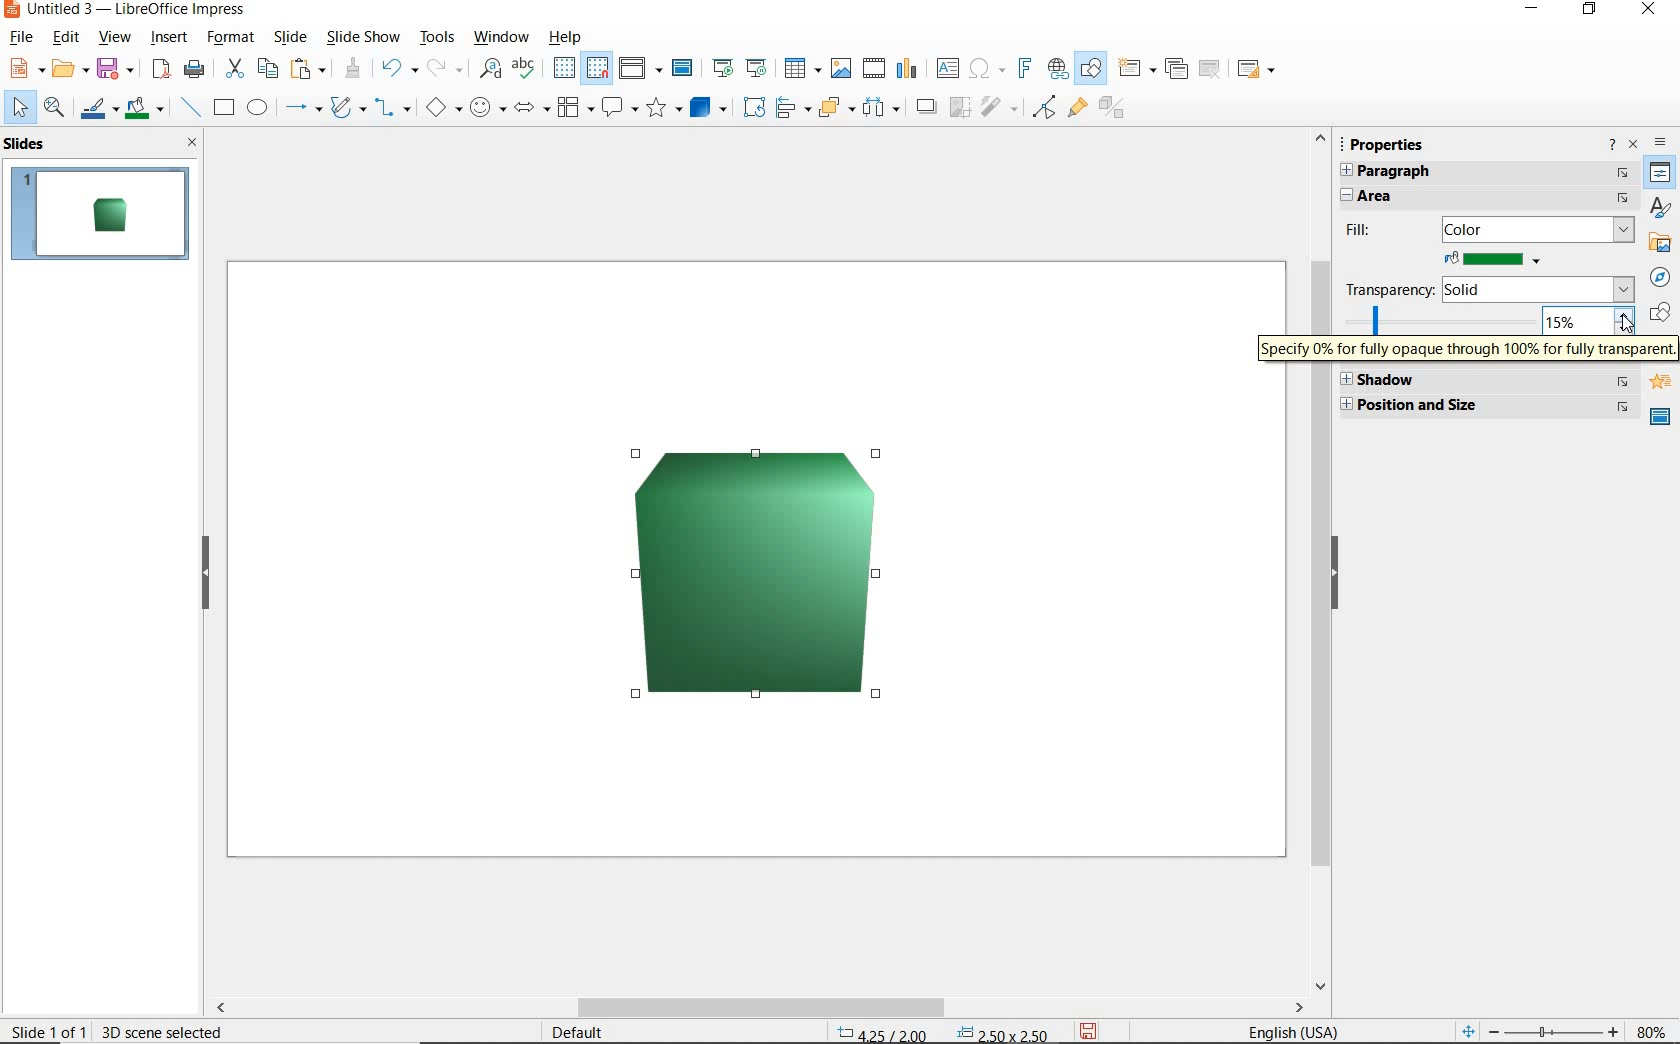 This screenshot has height=1044, width=1680. What do you see at coordinates (222, 108) in the screenshot?
I see `rectangle` at bounding box center [222, 108].